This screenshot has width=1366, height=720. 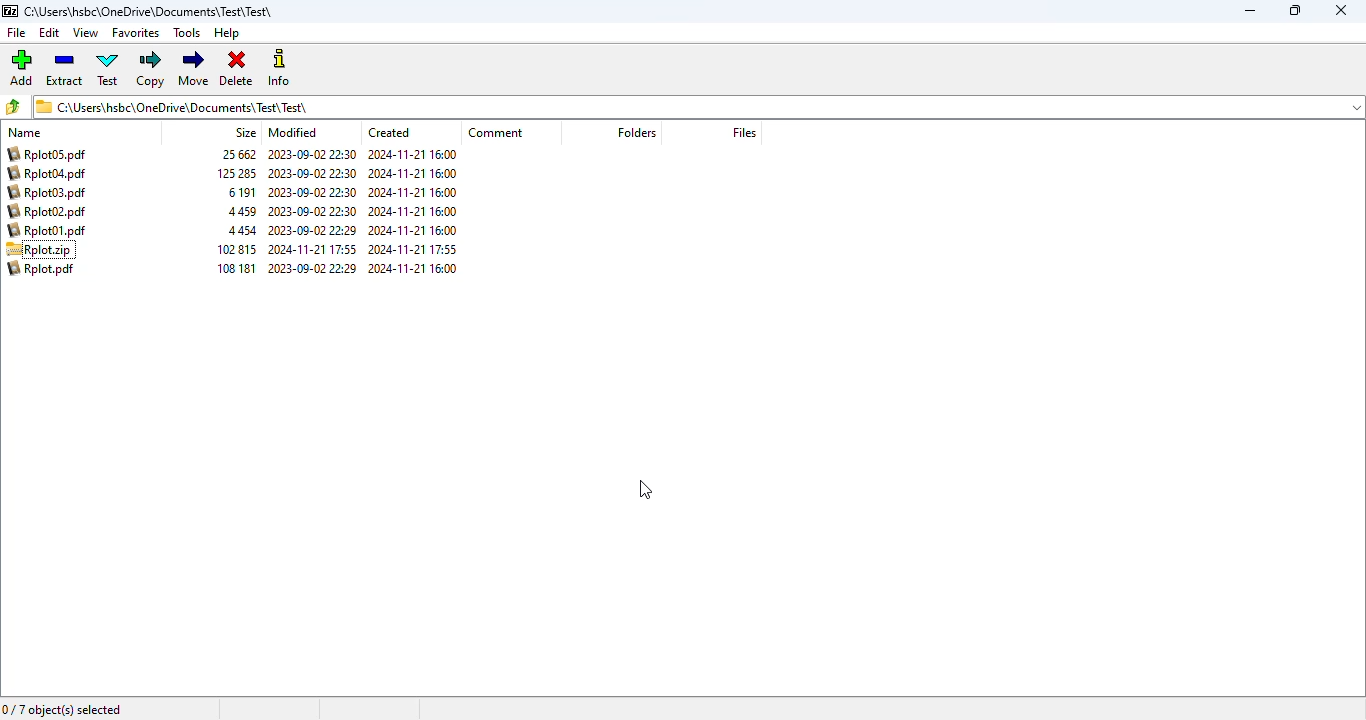 What do you see at coordinates (294, 132) in the screenshot?
I see `modified` at bounding box center [294, 132].